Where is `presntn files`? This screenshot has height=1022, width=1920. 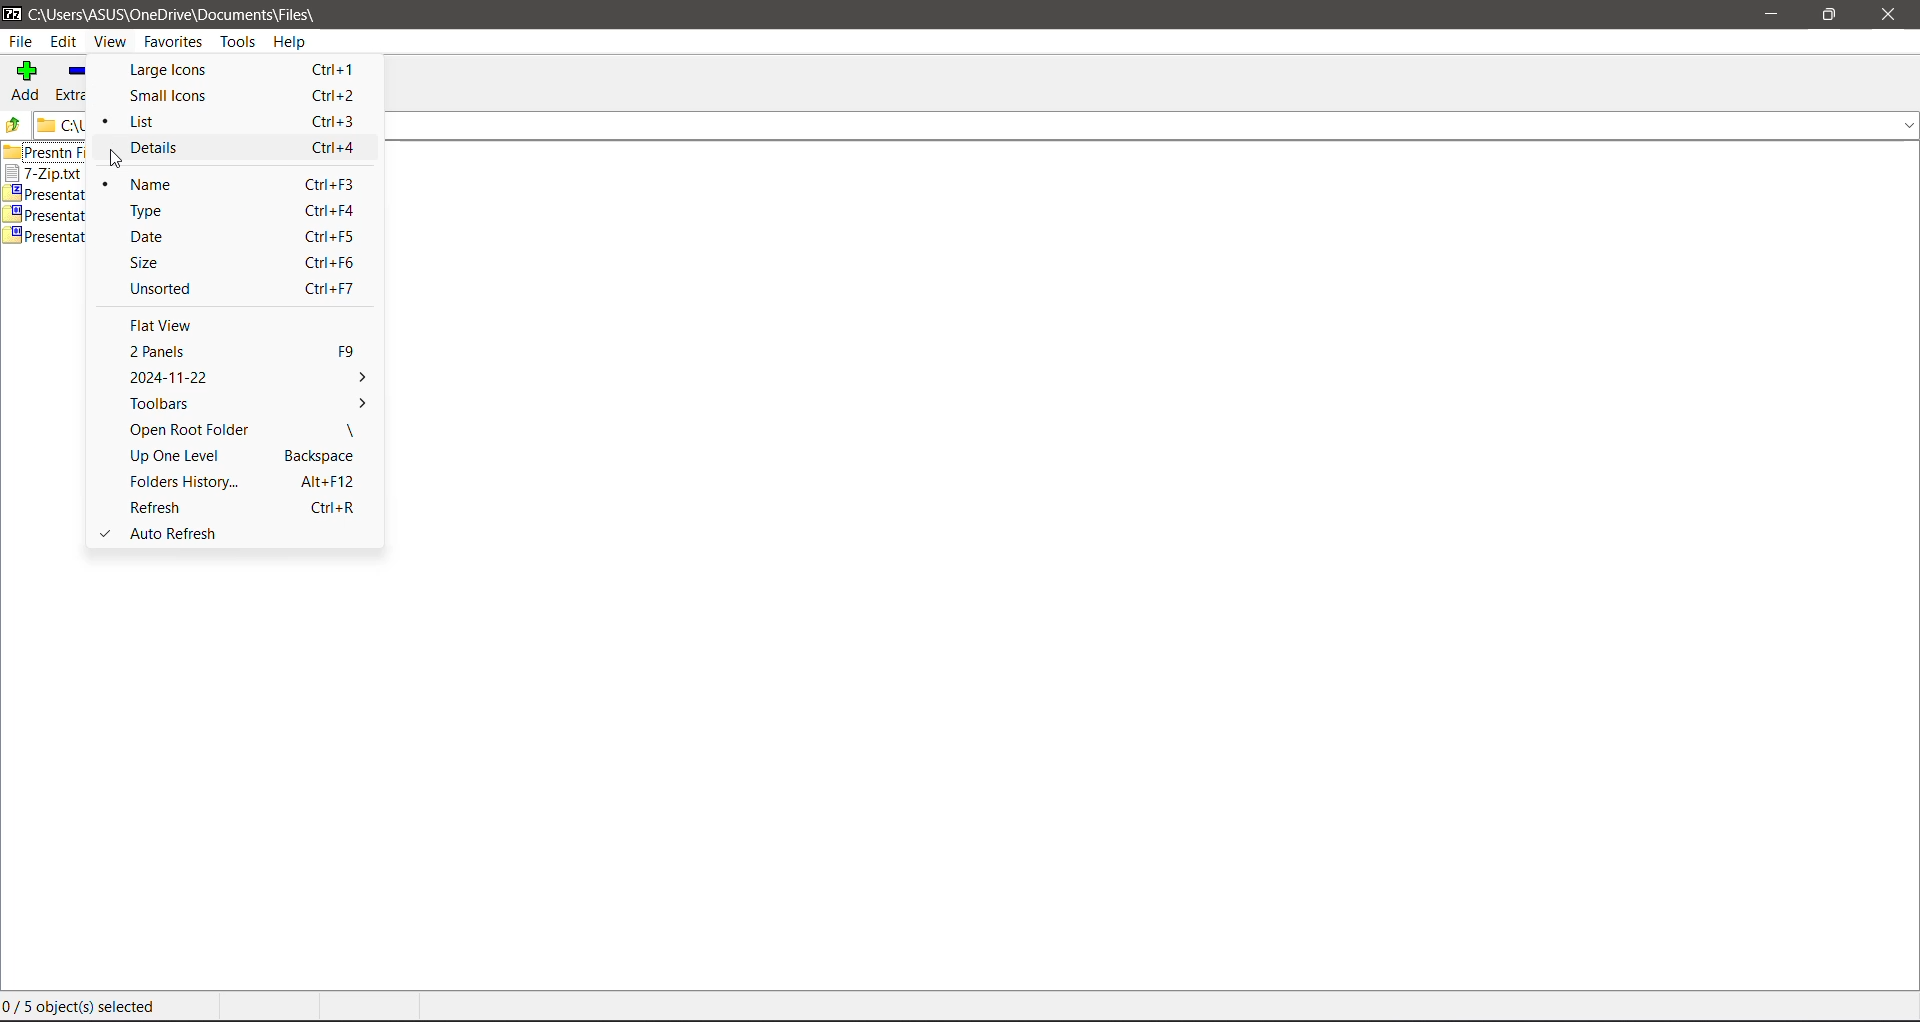 presntn files is located at coordinates (53, 154).